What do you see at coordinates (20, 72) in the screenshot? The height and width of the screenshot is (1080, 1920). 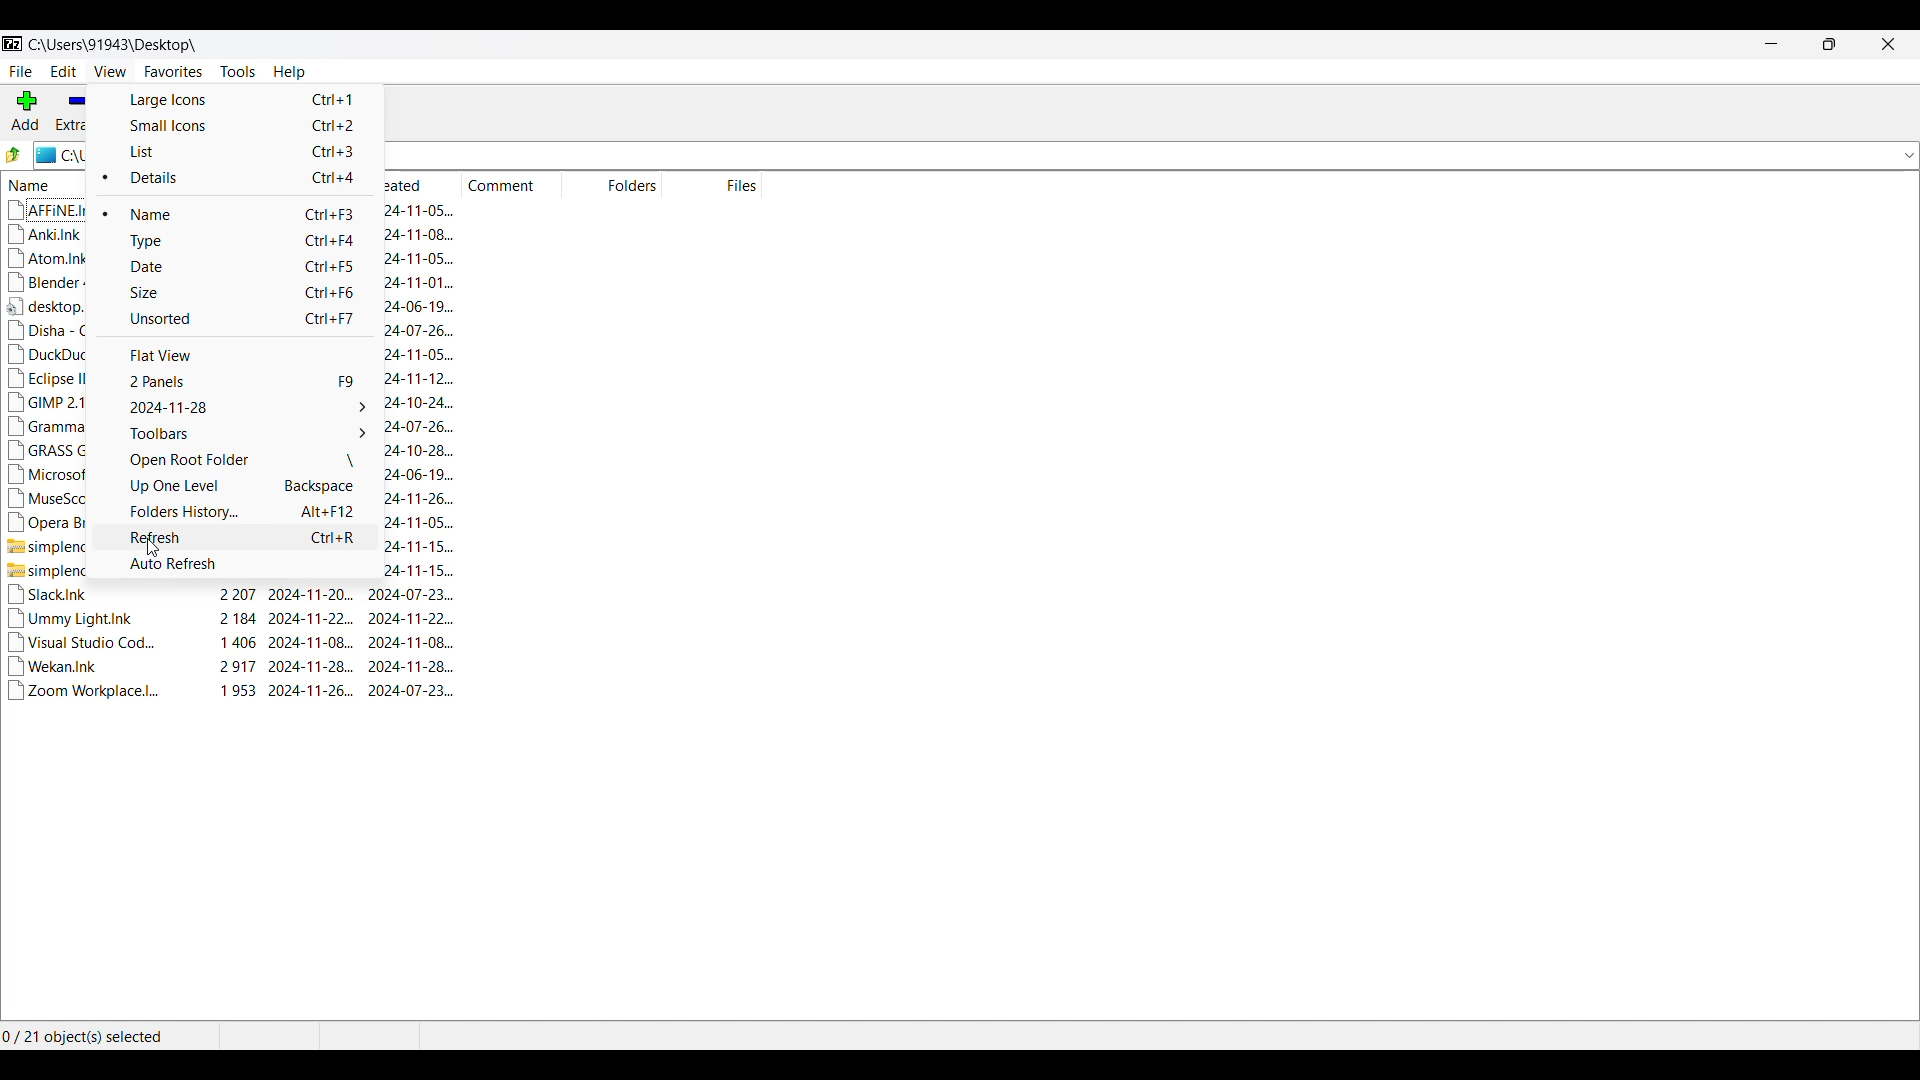 I see `File` at bounding box center [20, 72].